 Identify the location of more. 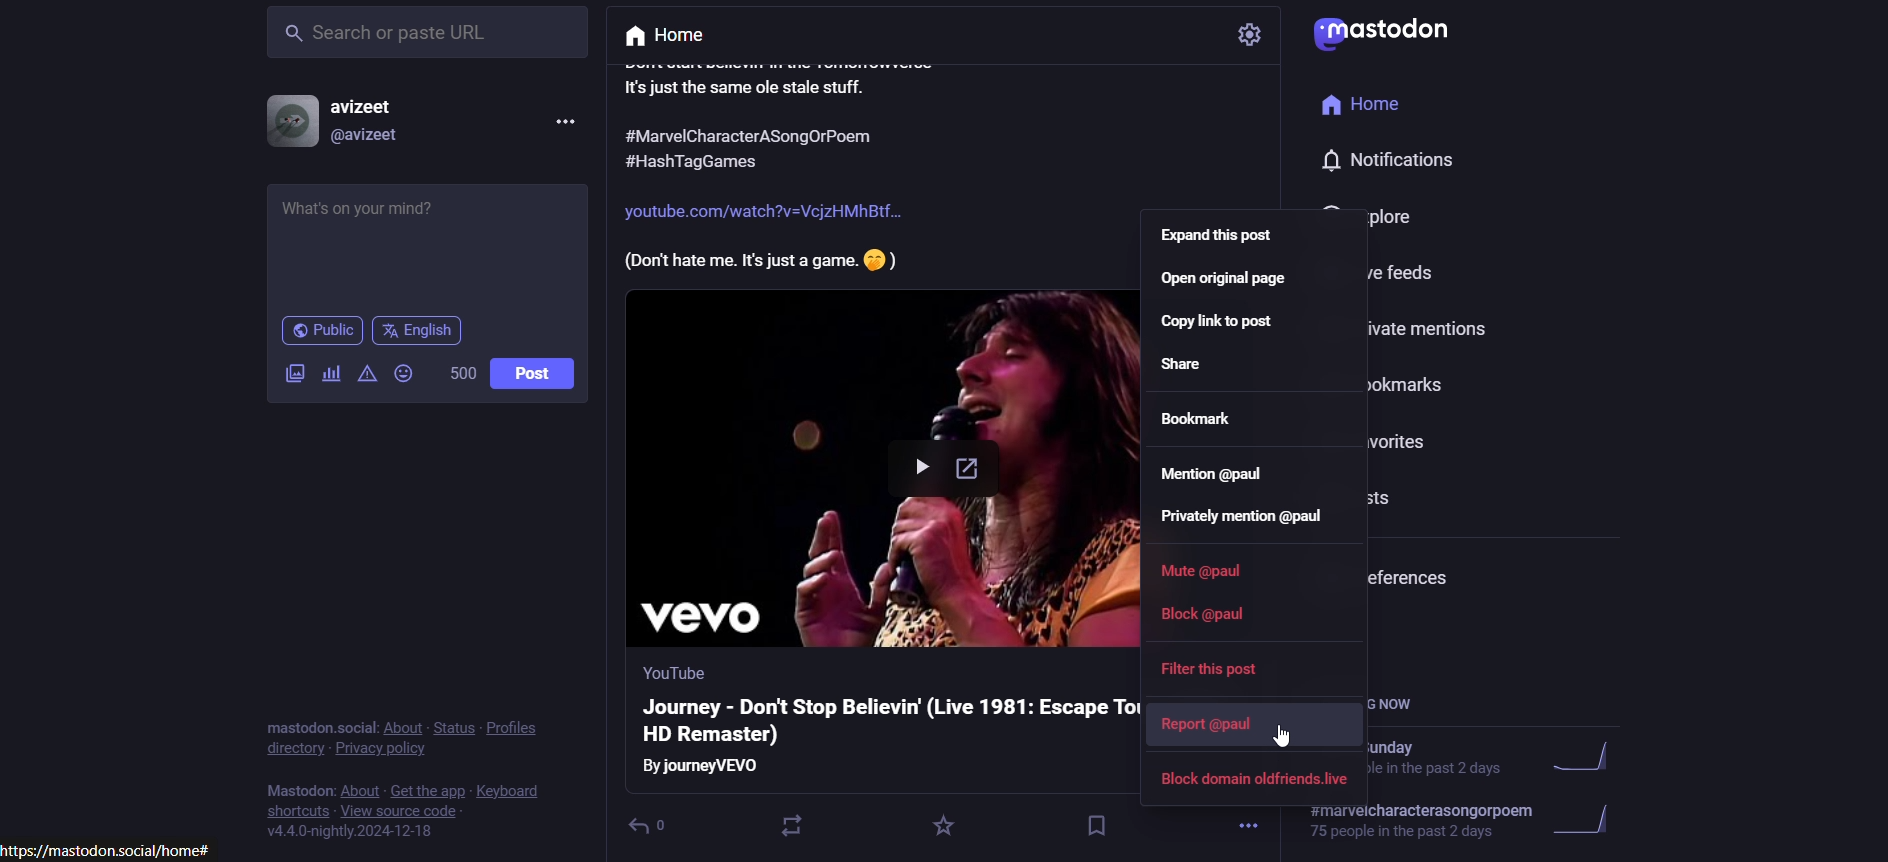
(563, 123).